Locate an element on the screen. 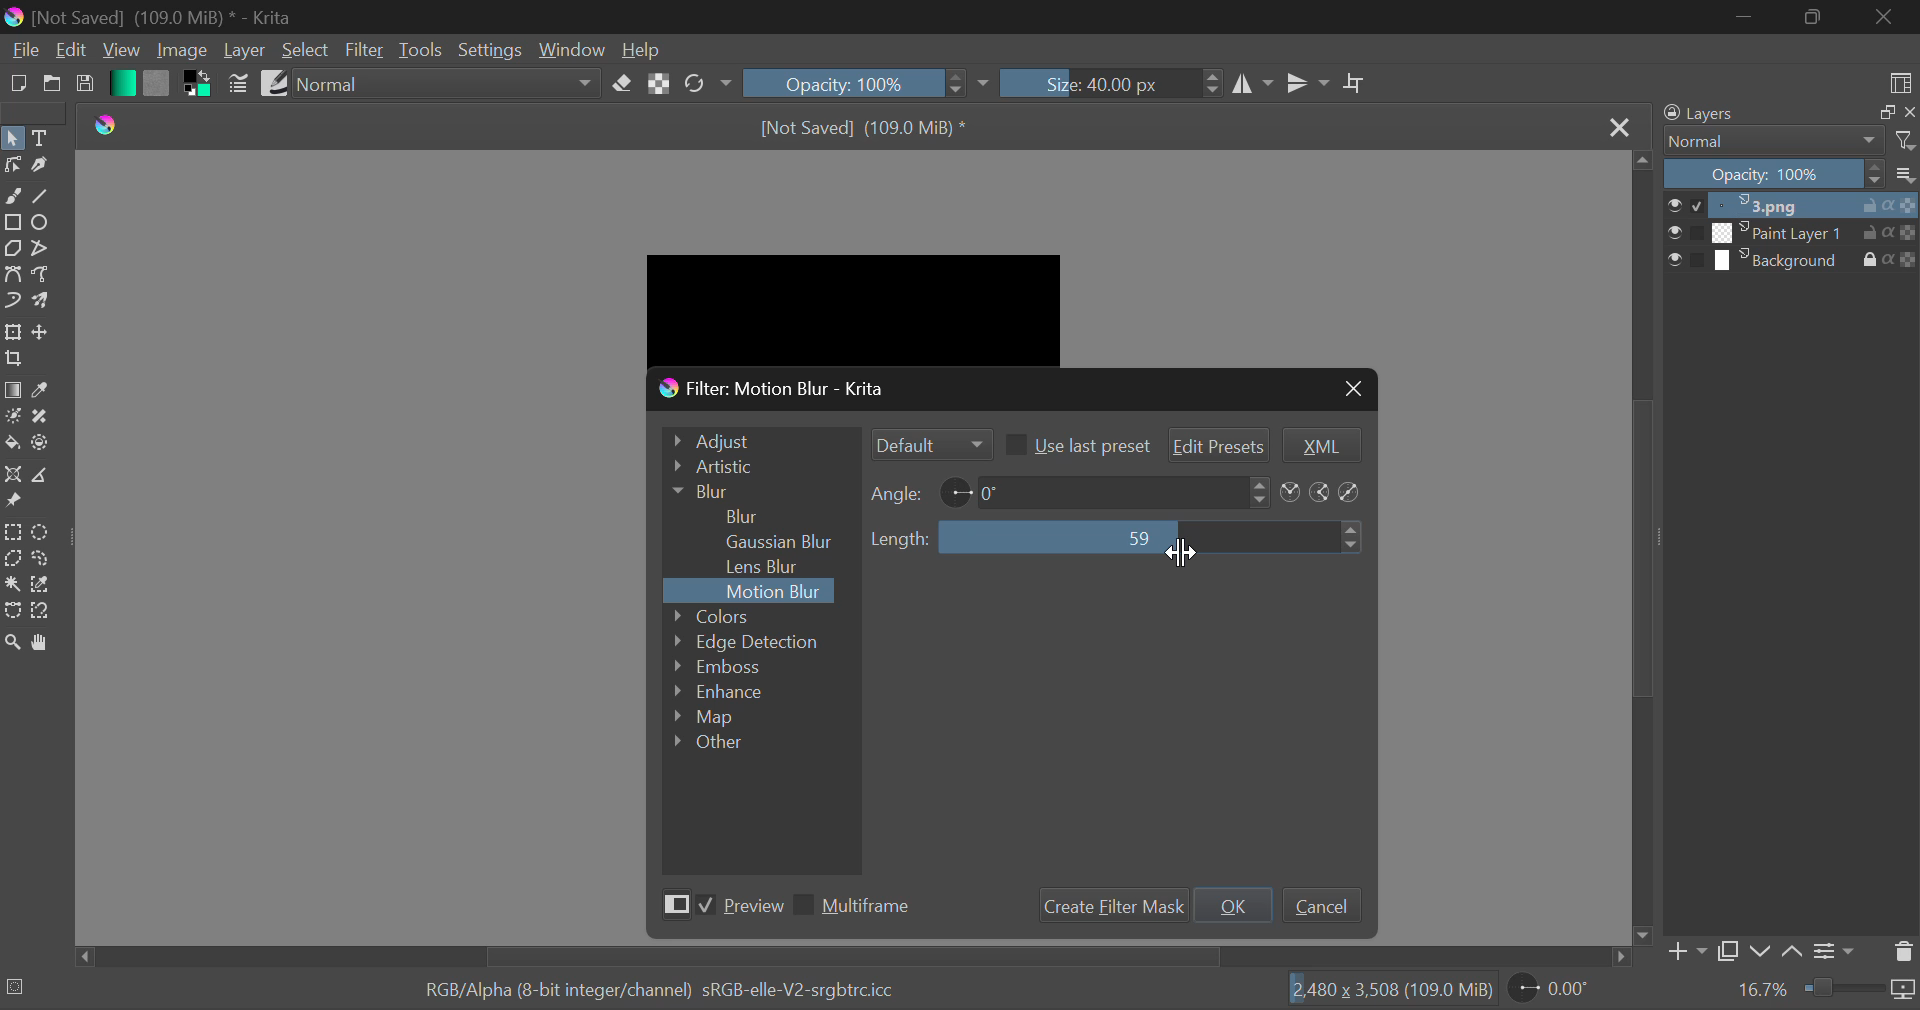 The height and width of the screenshot is (1010, 1920). Choose Workspace is located at coordinates (1900, 82).